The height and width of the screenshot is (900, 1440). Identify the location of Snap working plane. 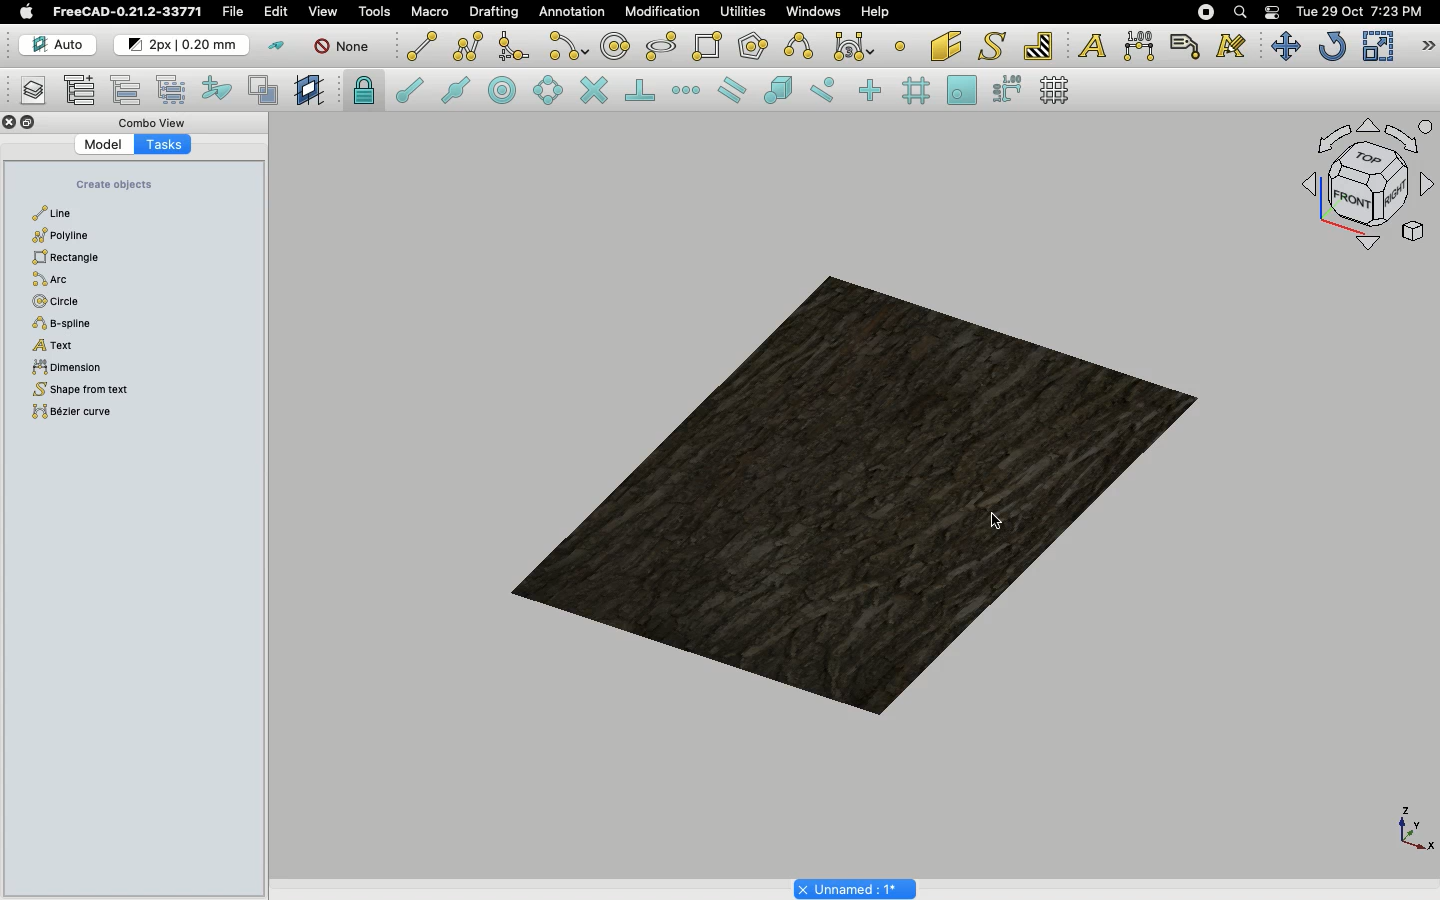
(959, 87).